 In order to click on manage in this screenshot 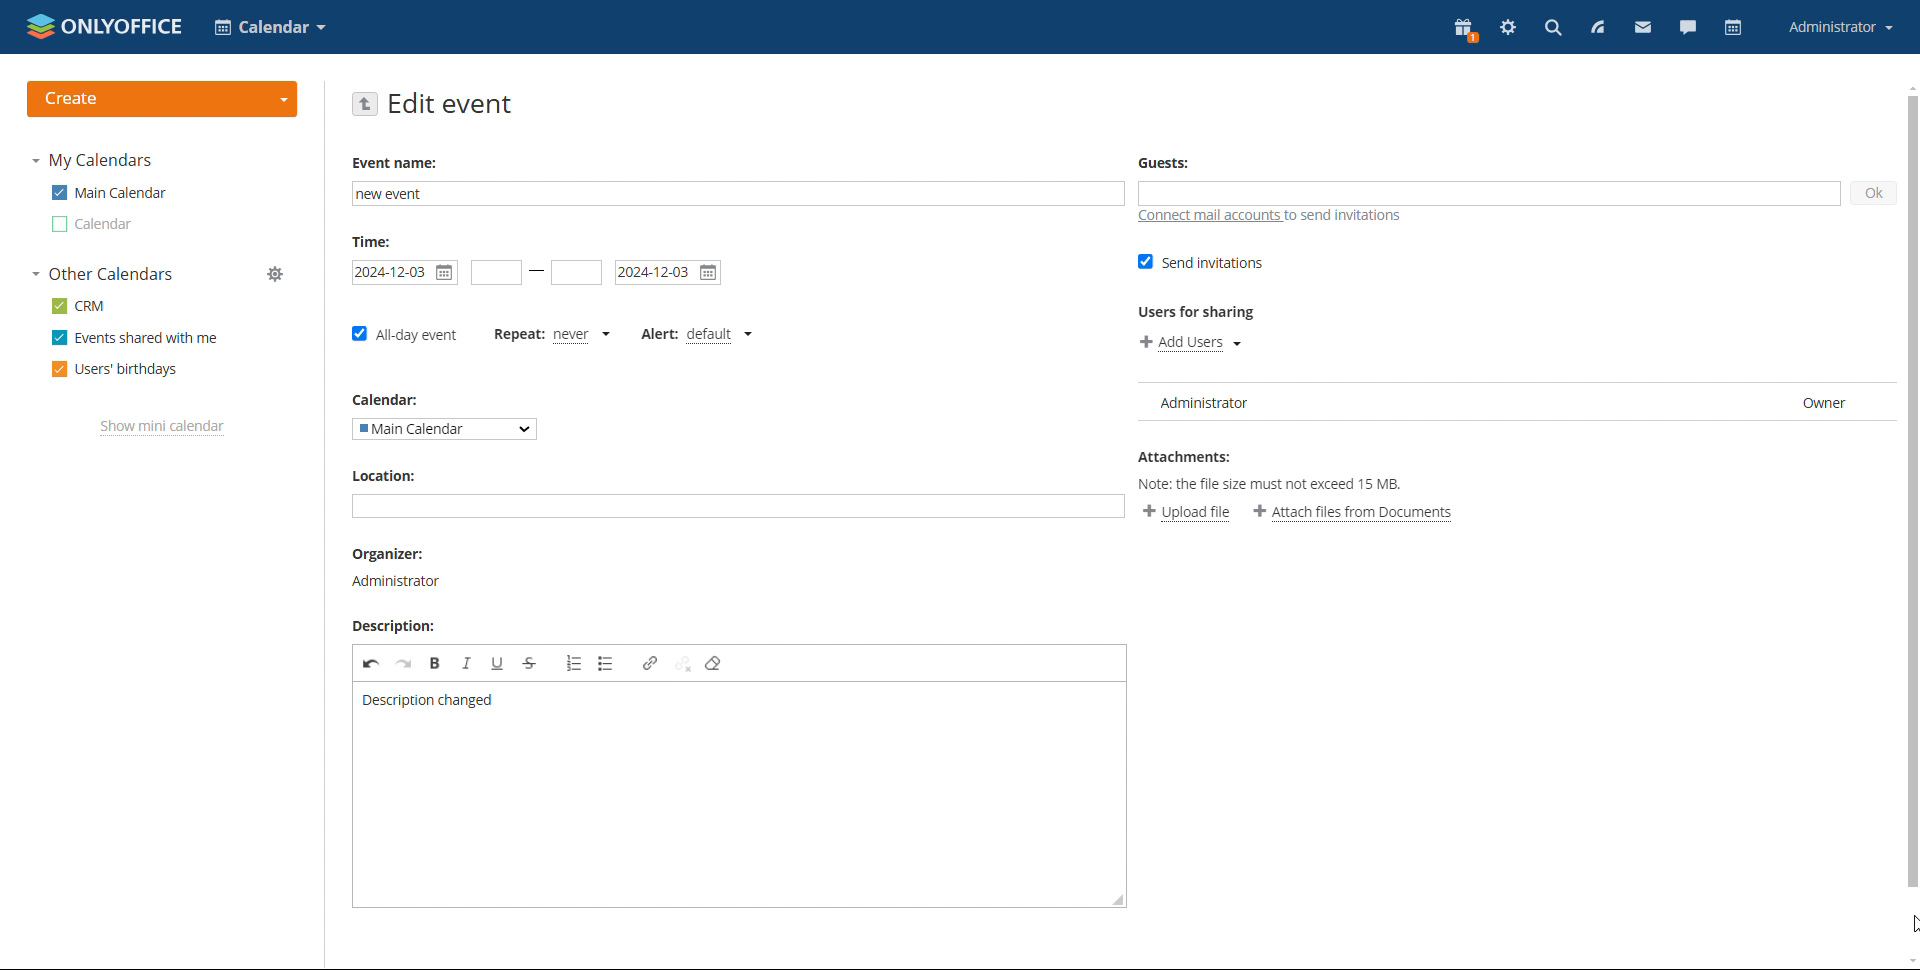, I will do `click(276, 274)`.